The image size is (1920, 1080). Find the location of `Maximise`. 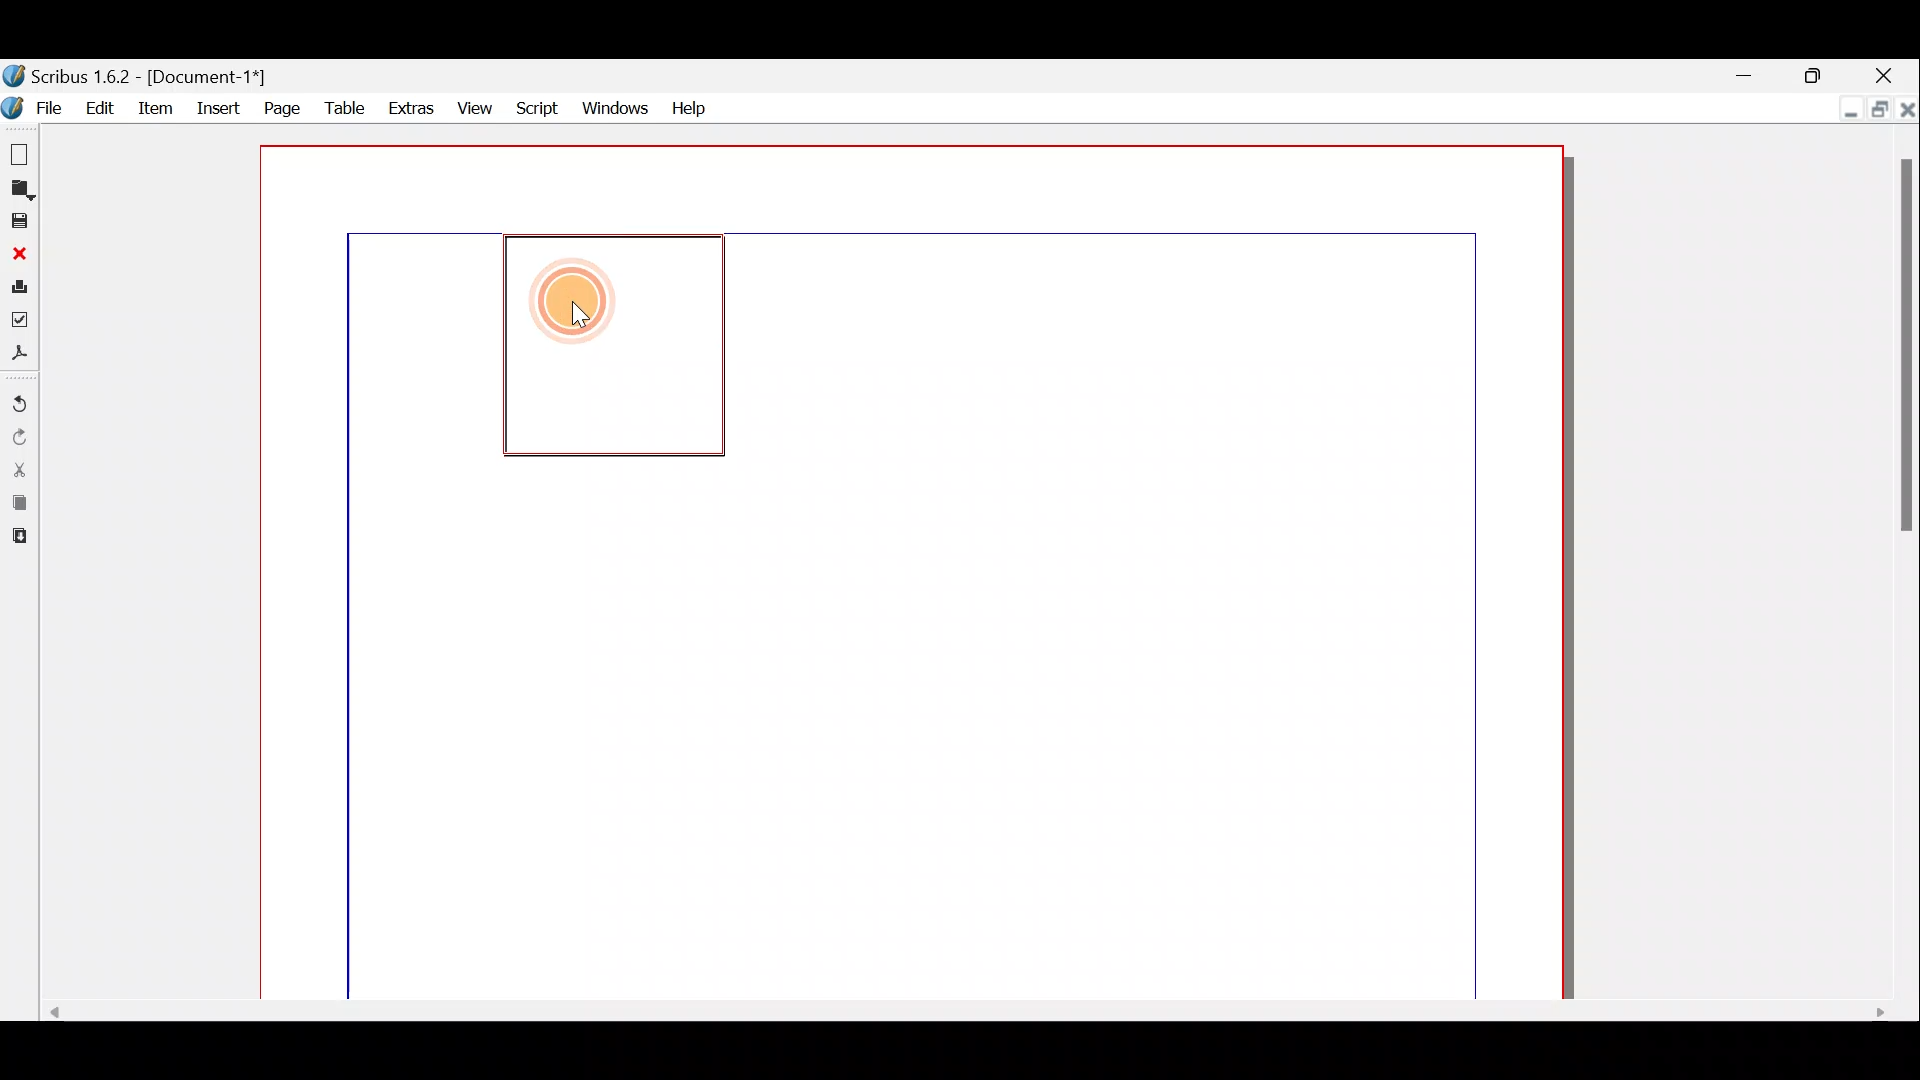

Maximise is located at coordinates (1877, 107).